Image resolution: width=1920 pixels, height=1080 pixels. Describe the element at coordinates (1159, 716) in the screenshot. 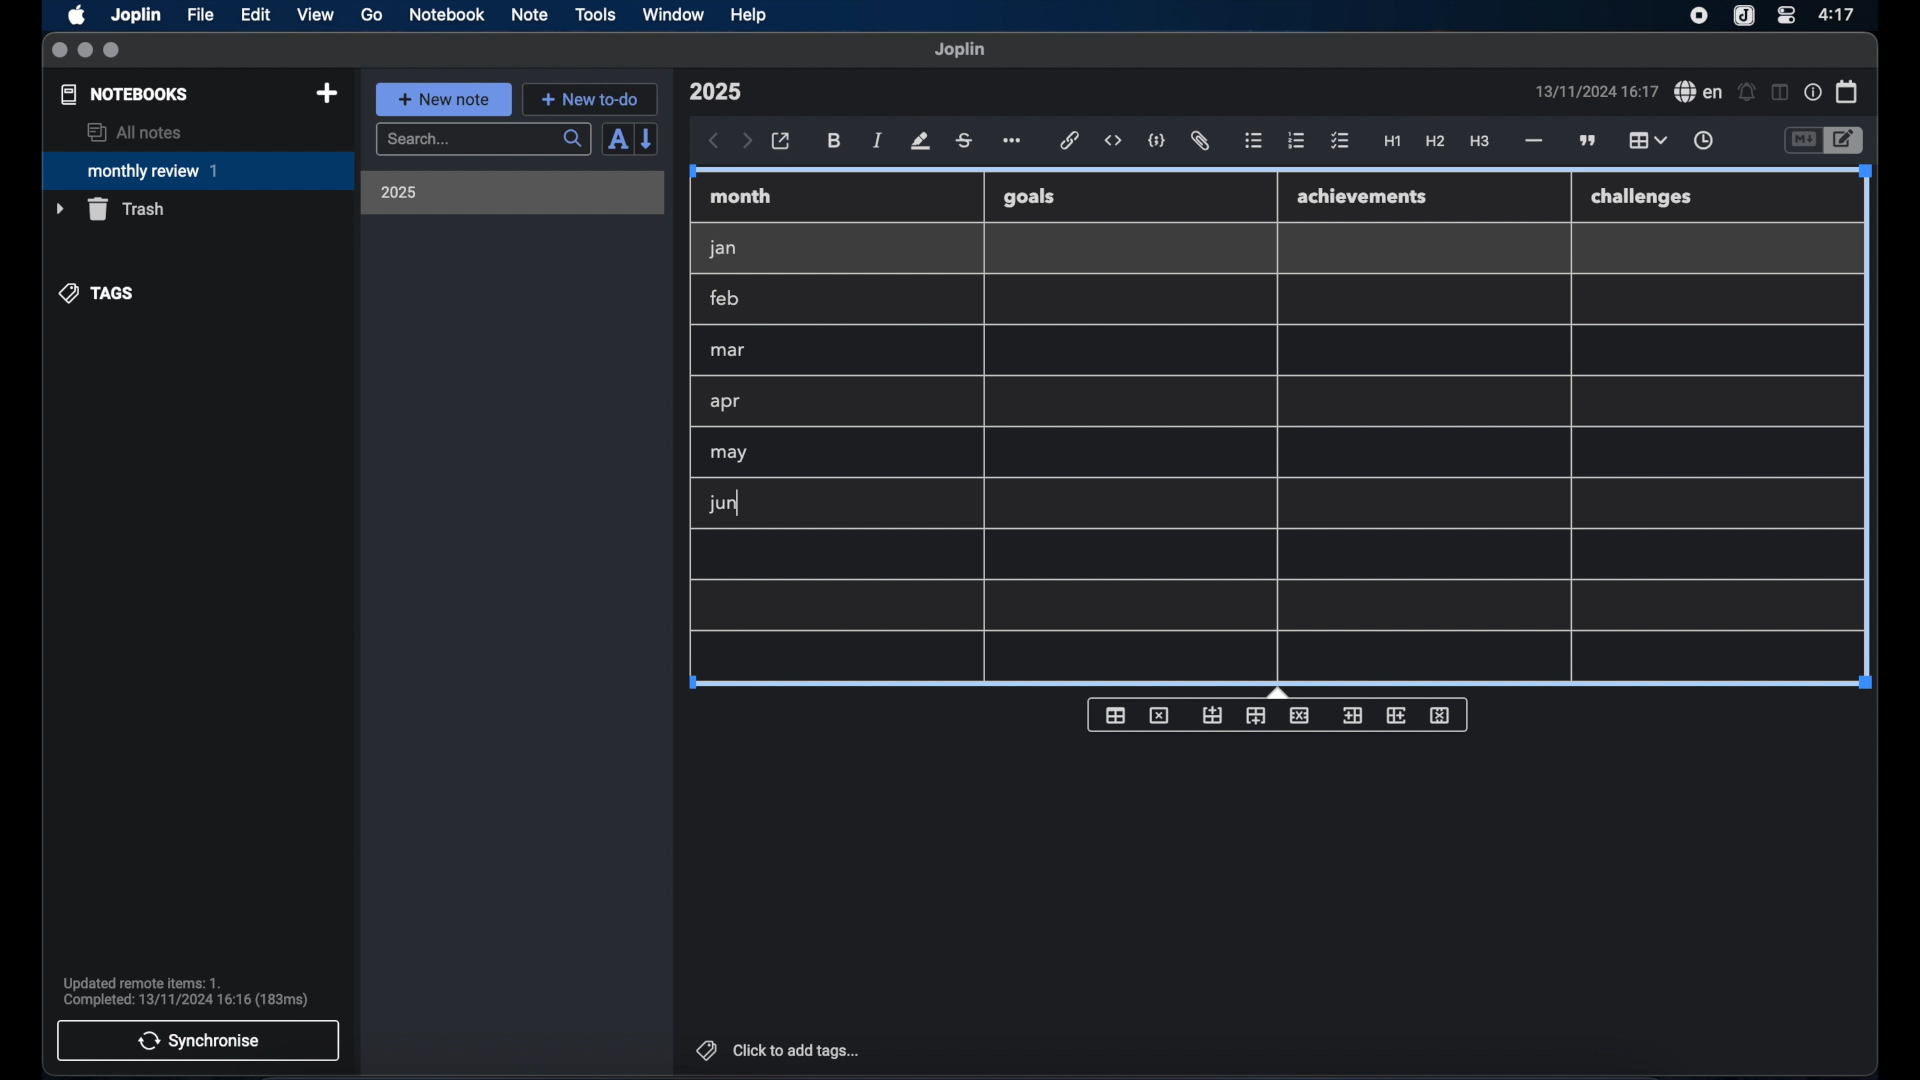

I see `delete table` at that location.